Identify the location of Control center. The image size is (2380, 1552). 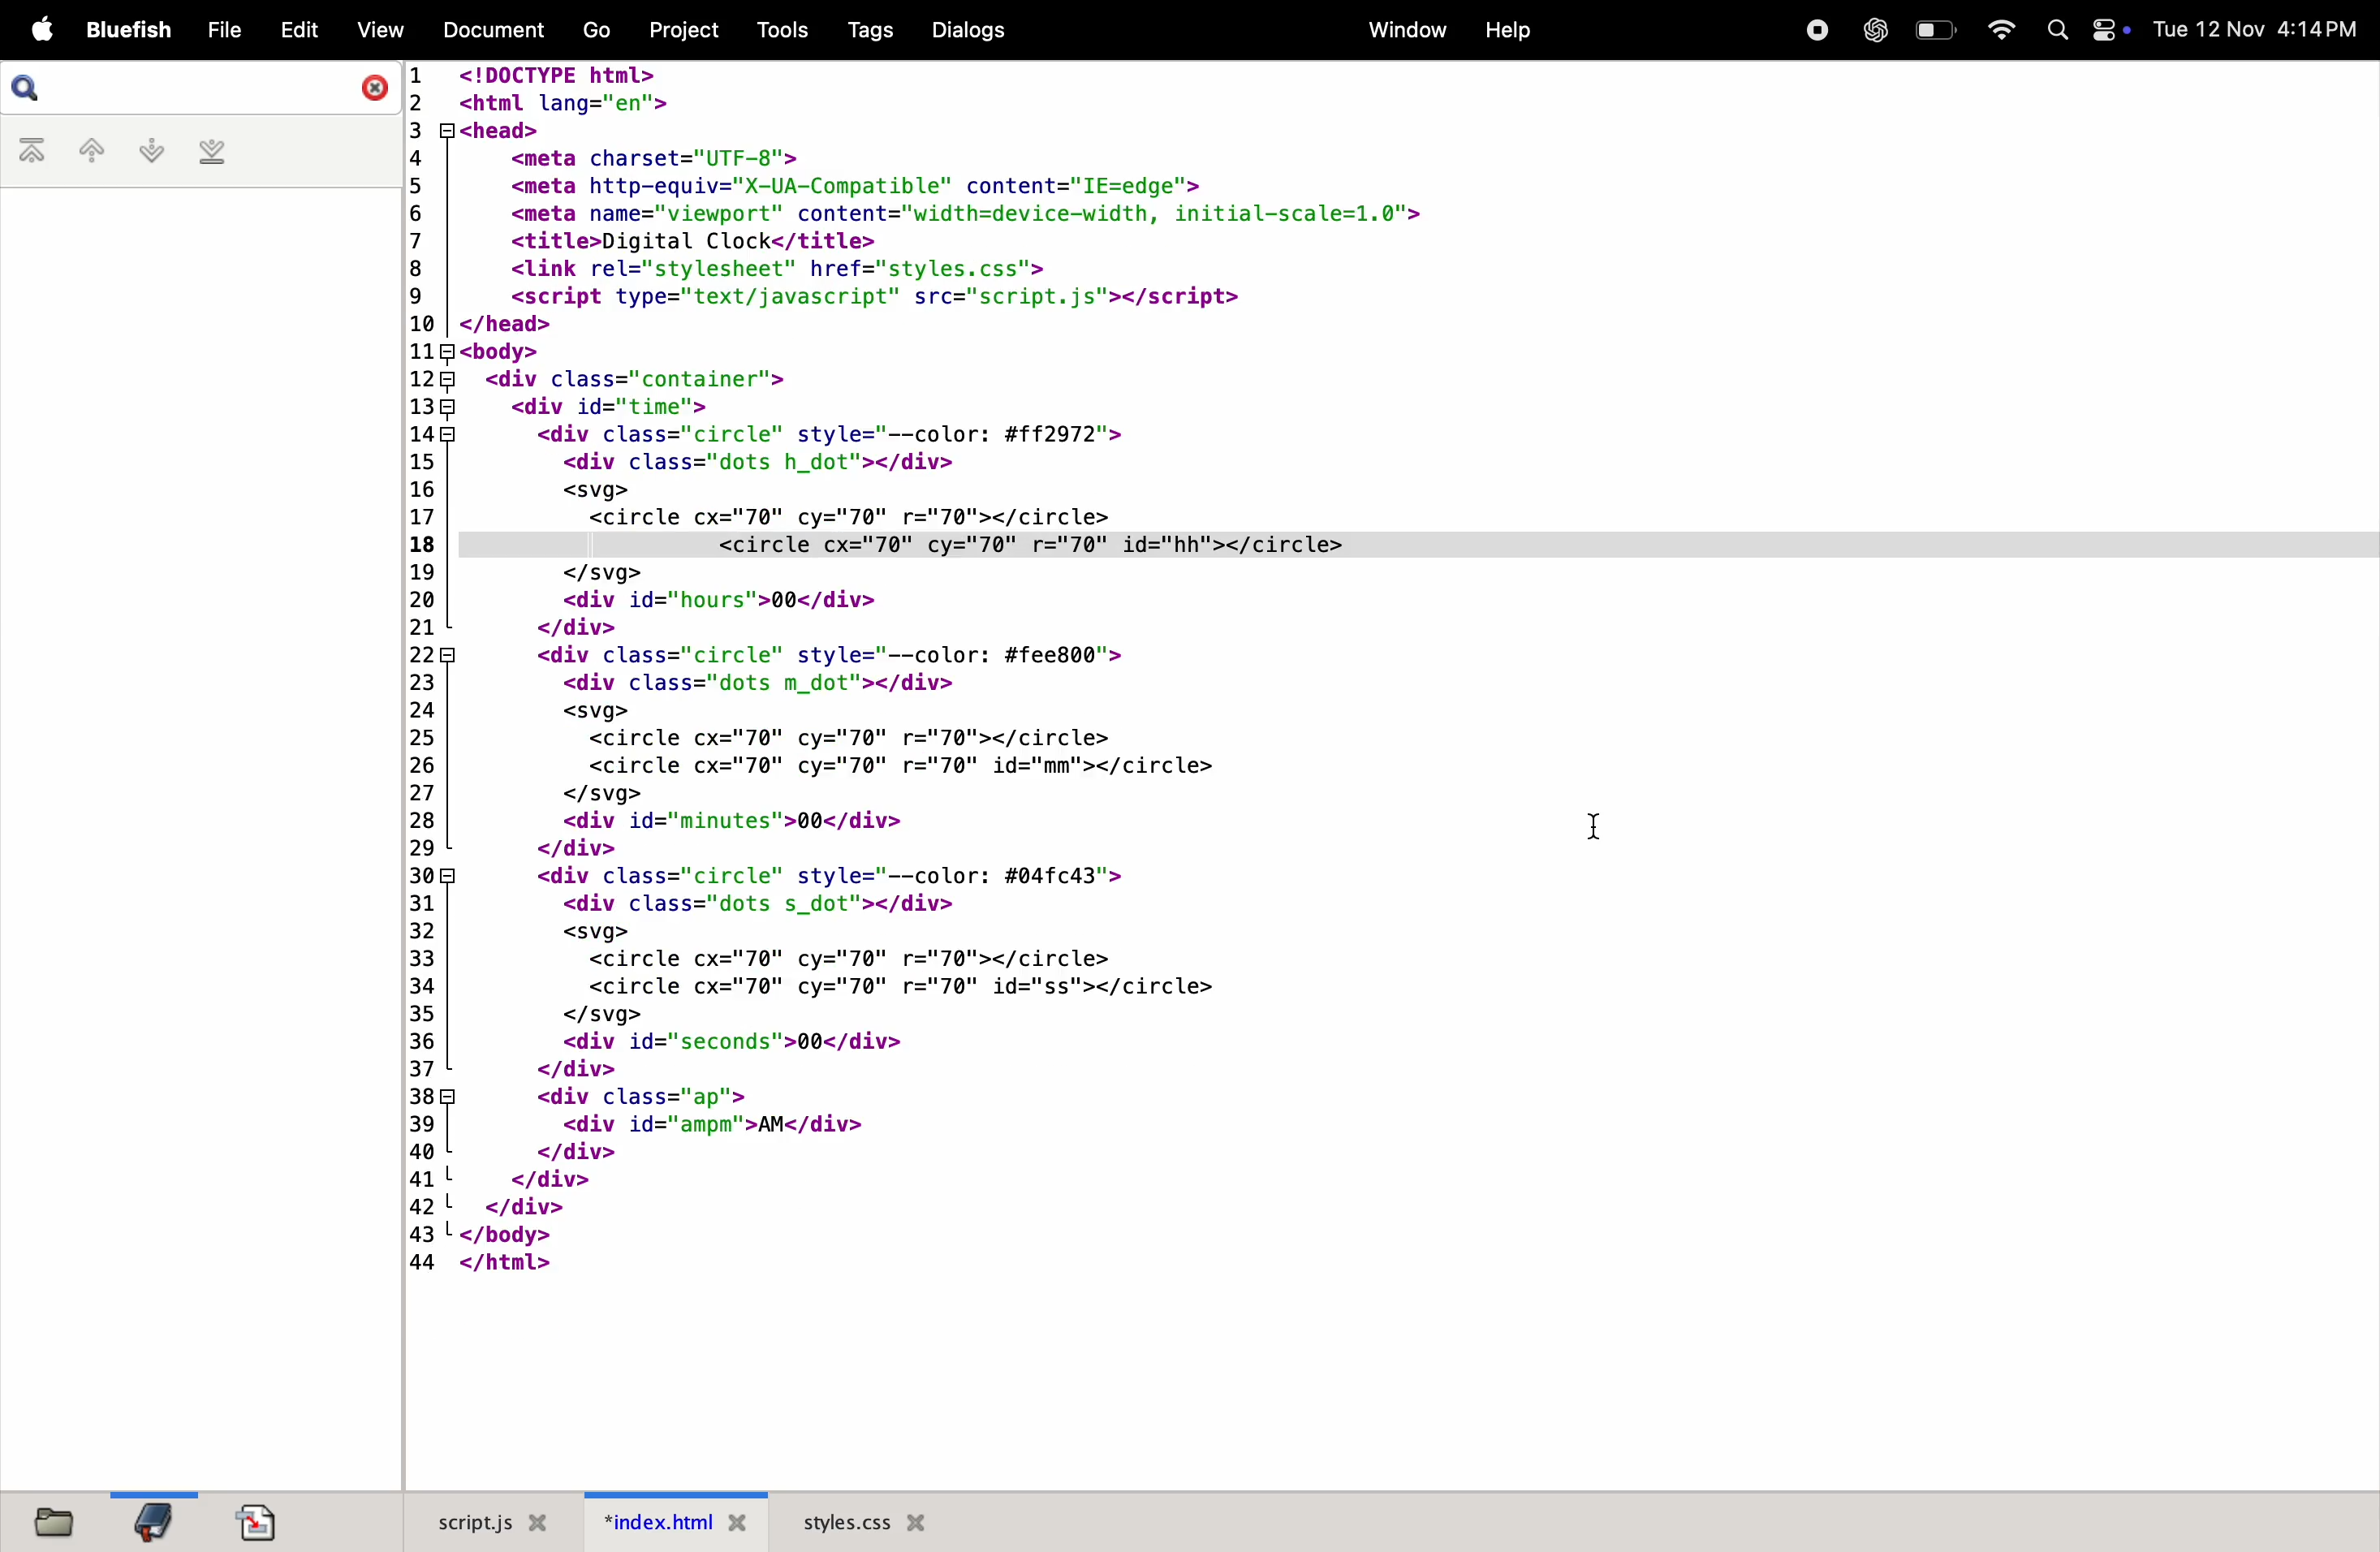
(2113, 33).